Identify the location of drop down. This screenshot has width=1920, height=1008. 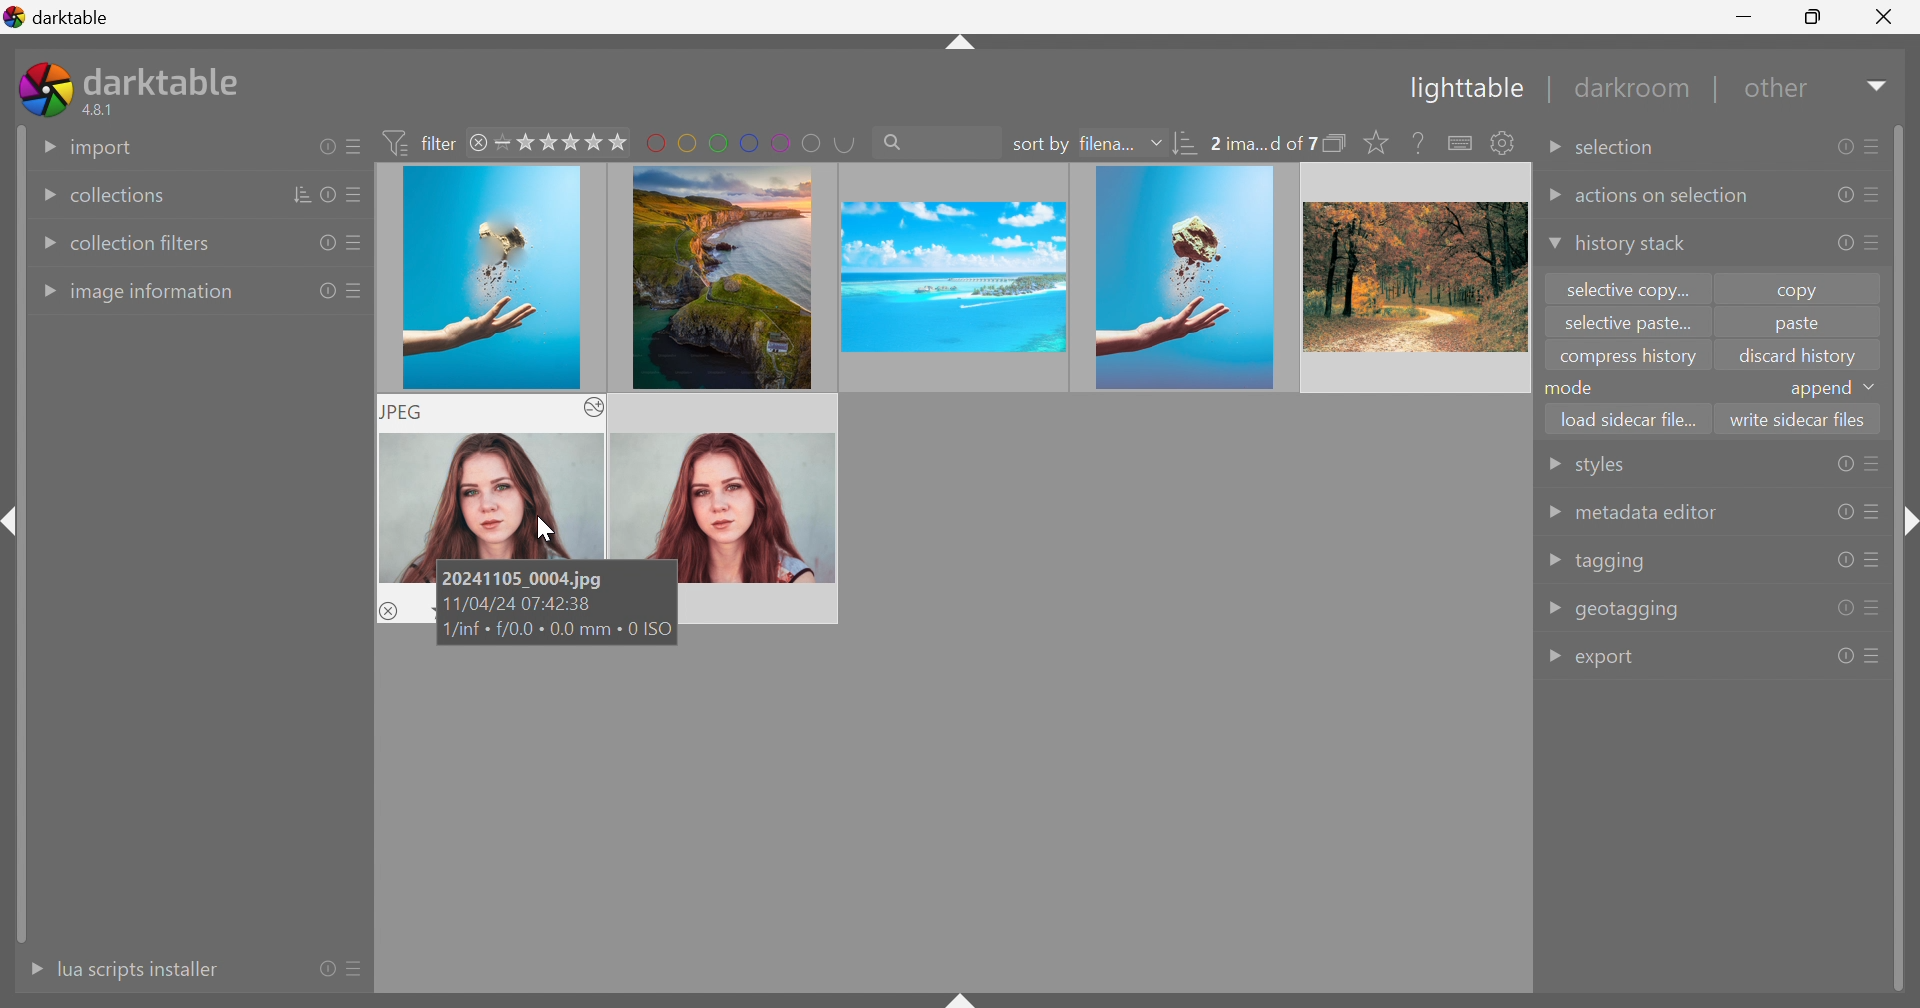
(1874, 387).